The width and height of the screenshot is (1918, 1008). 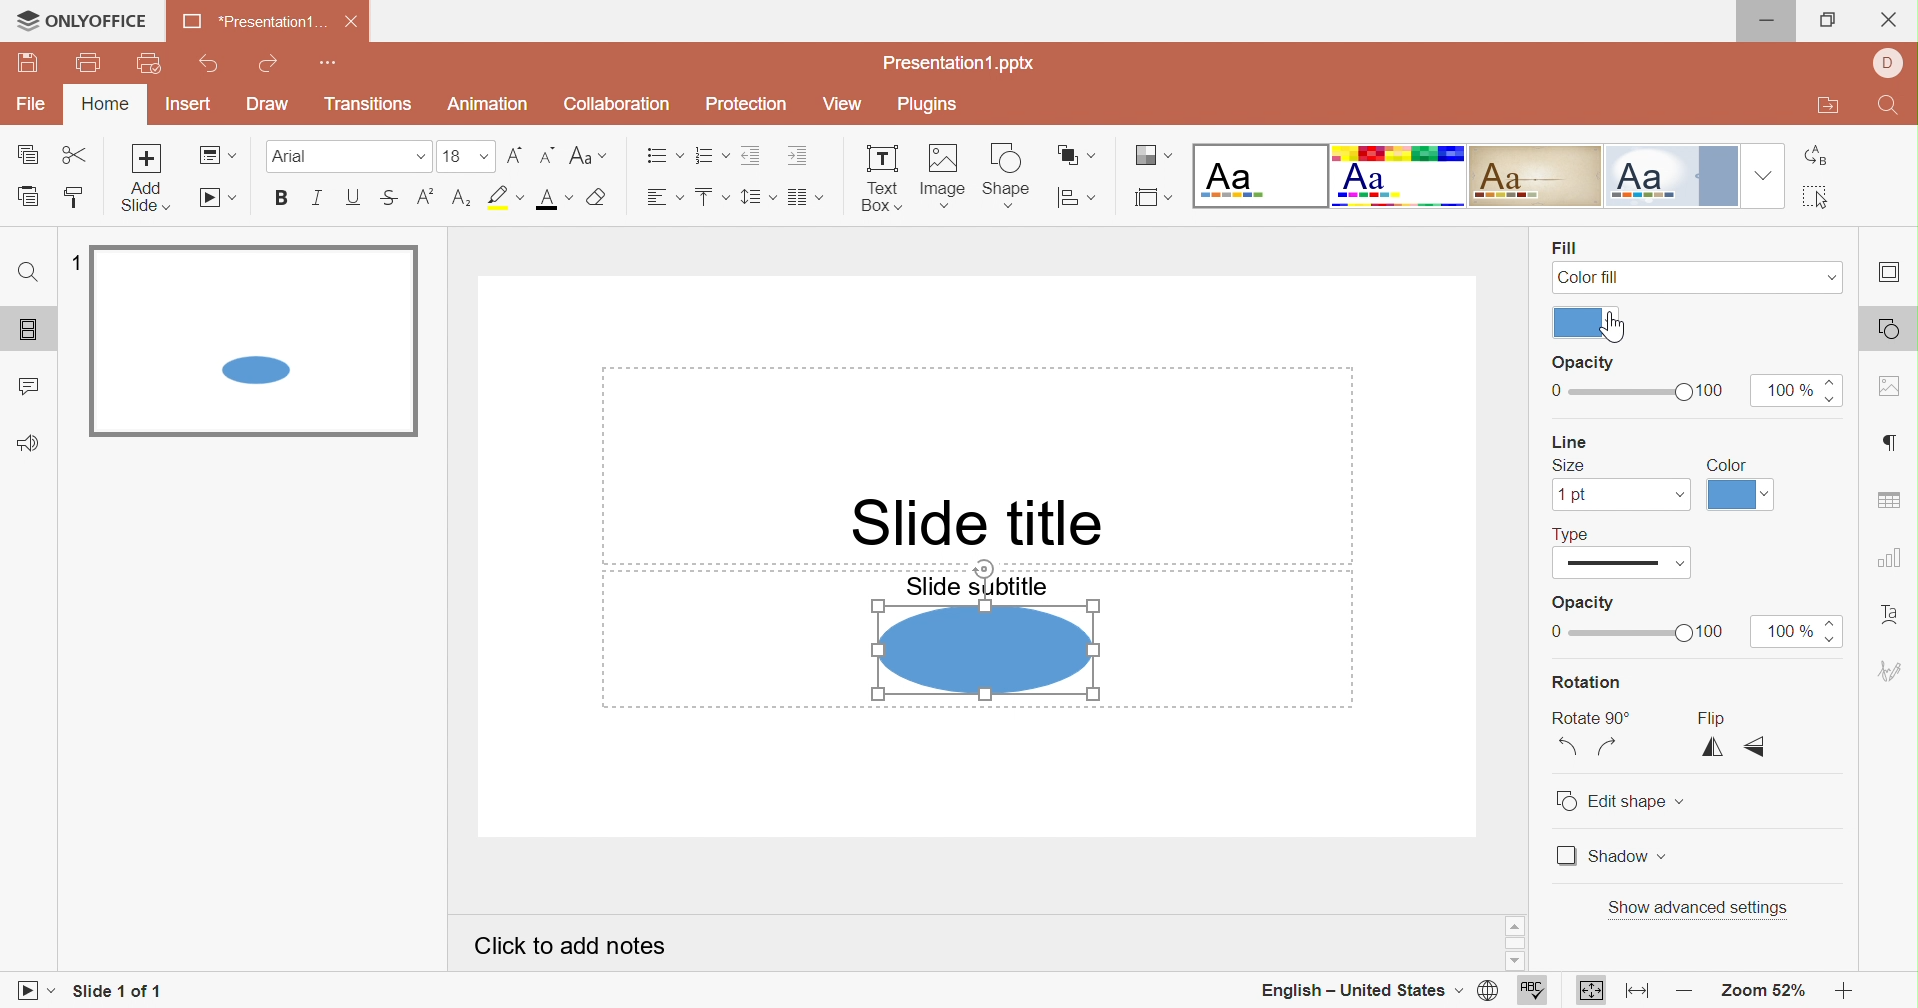 What do you see at coordinates (1764, 176) in the screenshot?
I see `Drop down` at bounding box center [1764, 176].